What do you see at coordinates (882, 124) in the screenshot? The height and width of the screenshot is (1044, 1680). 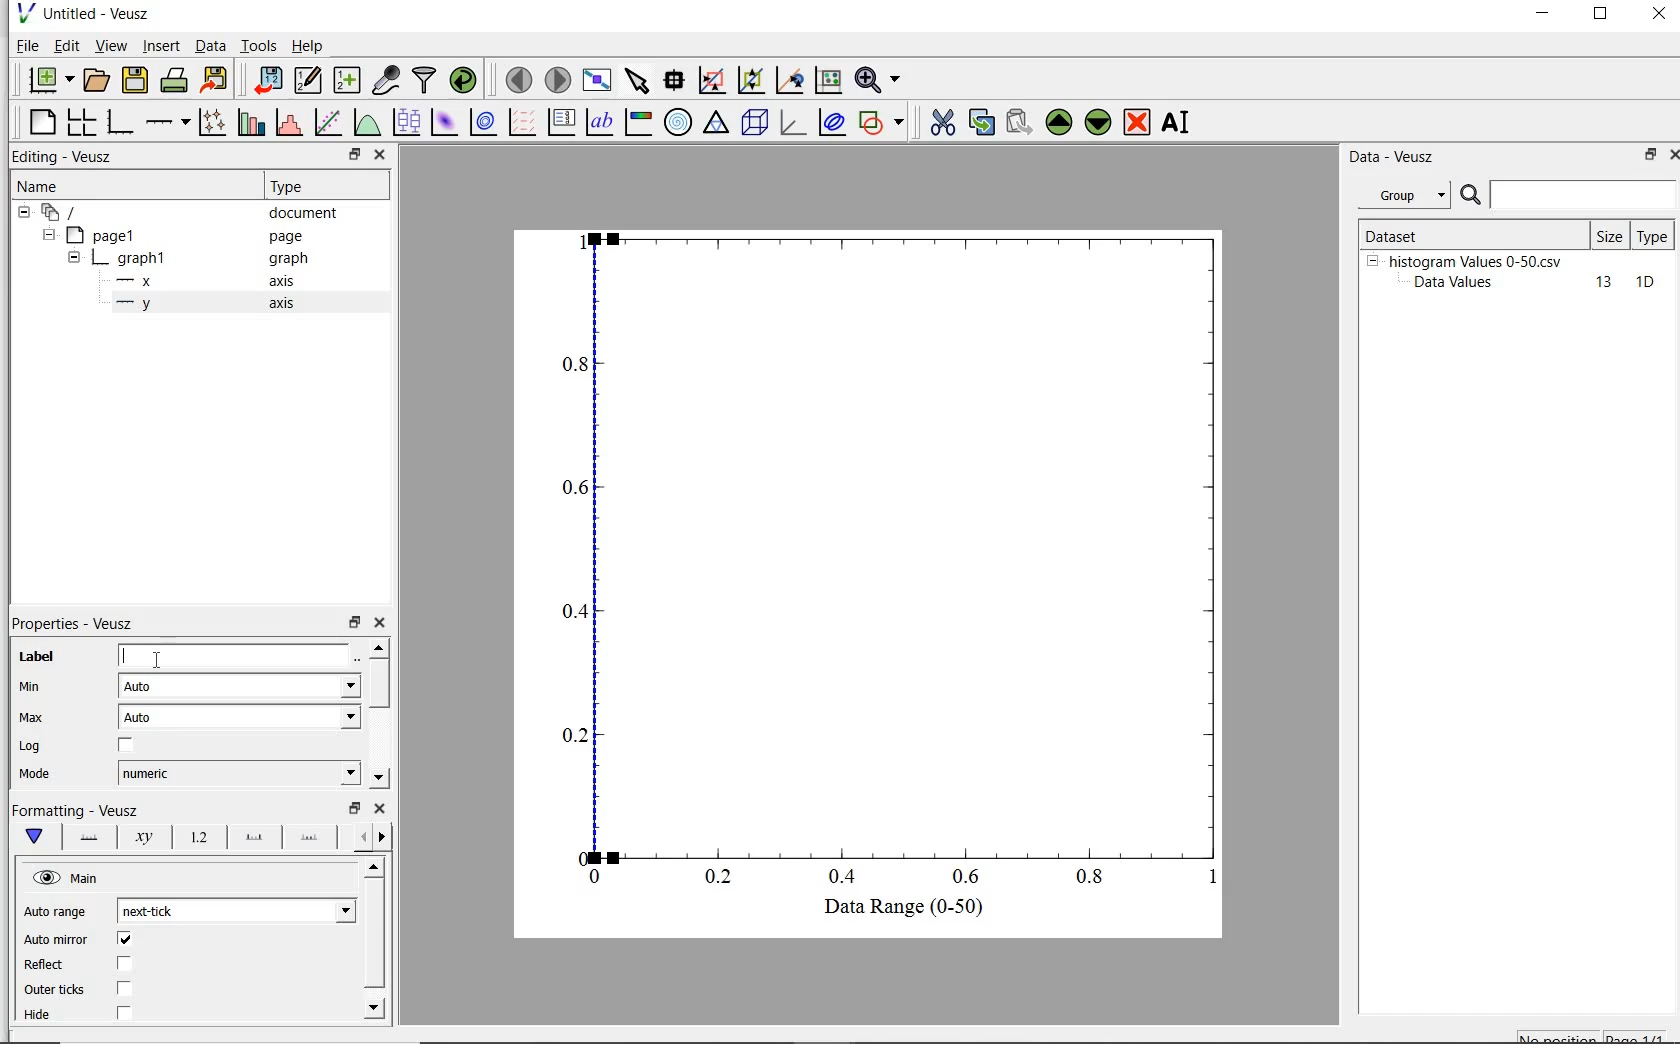 I see `add shape` at bounding box center [882, 124].